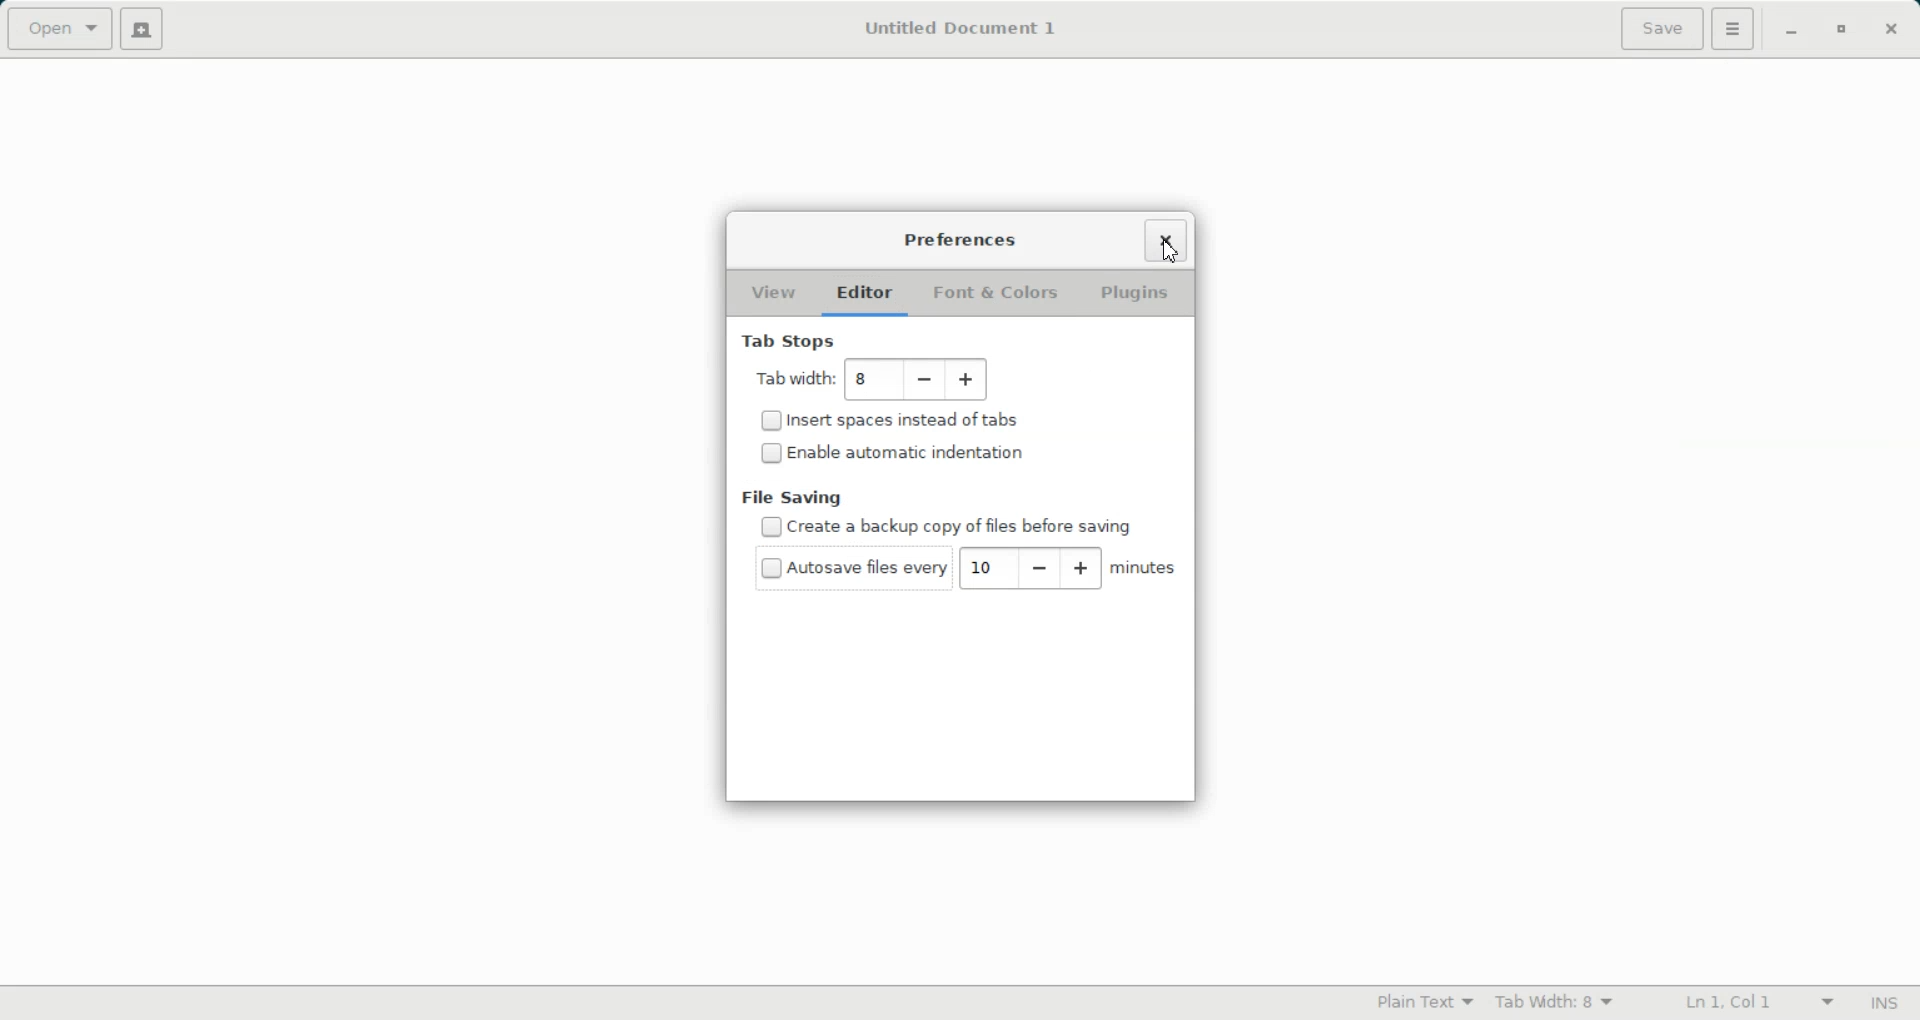 The height and width of the screenshot is (1020, 1920). I want to click on Insert, so click(1886, 1003).